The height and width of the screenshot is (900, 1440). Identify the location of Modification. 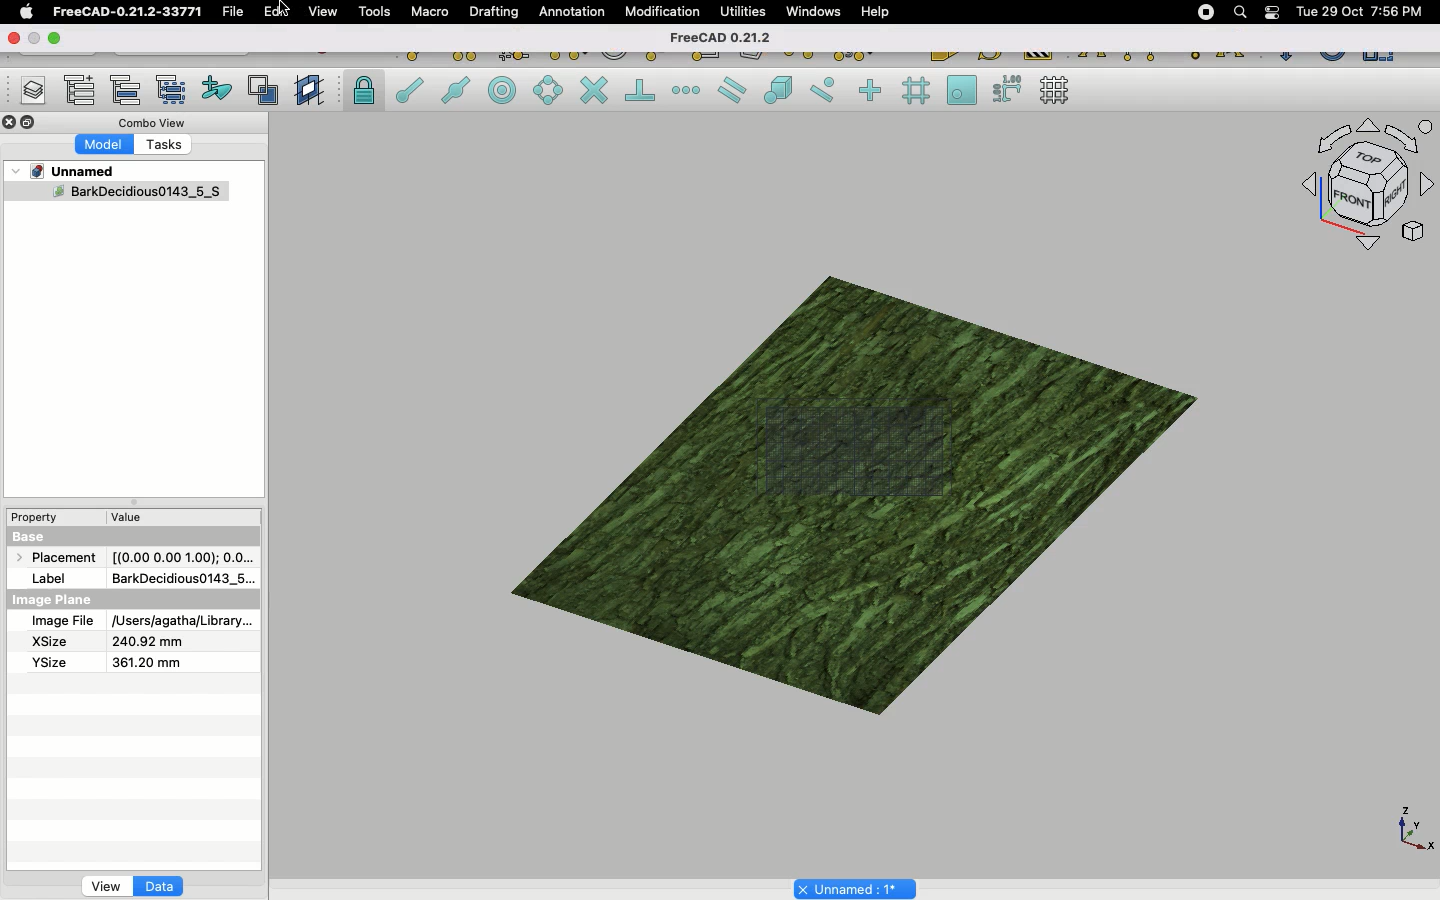
(667, 14).